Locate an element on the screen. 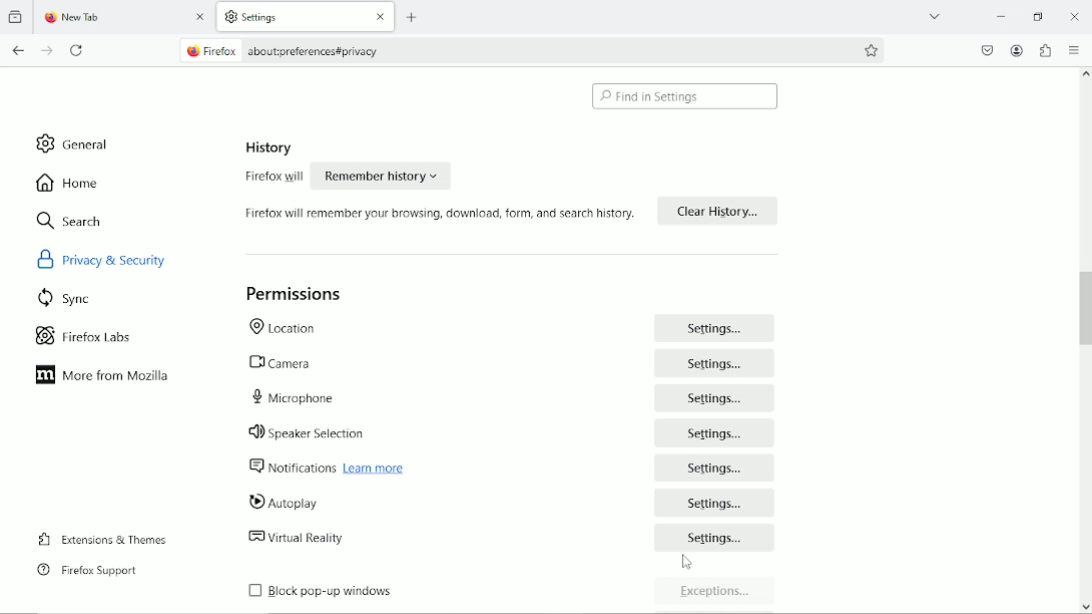 This screenshot has height=614, width=1092. speaker selection is located at coordinates (389, 430).